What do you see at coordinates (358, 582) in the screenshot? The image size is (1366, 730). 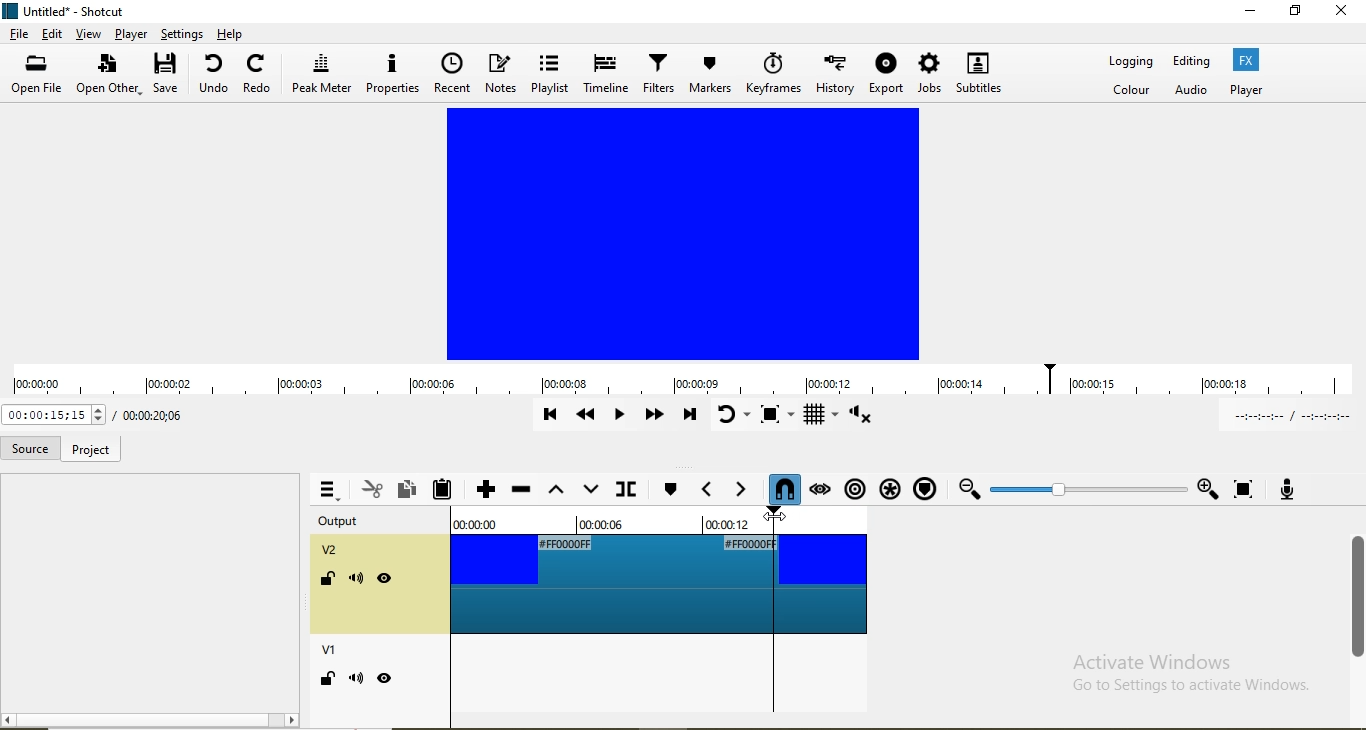 I see `mute` at bounding box center [358, 582].